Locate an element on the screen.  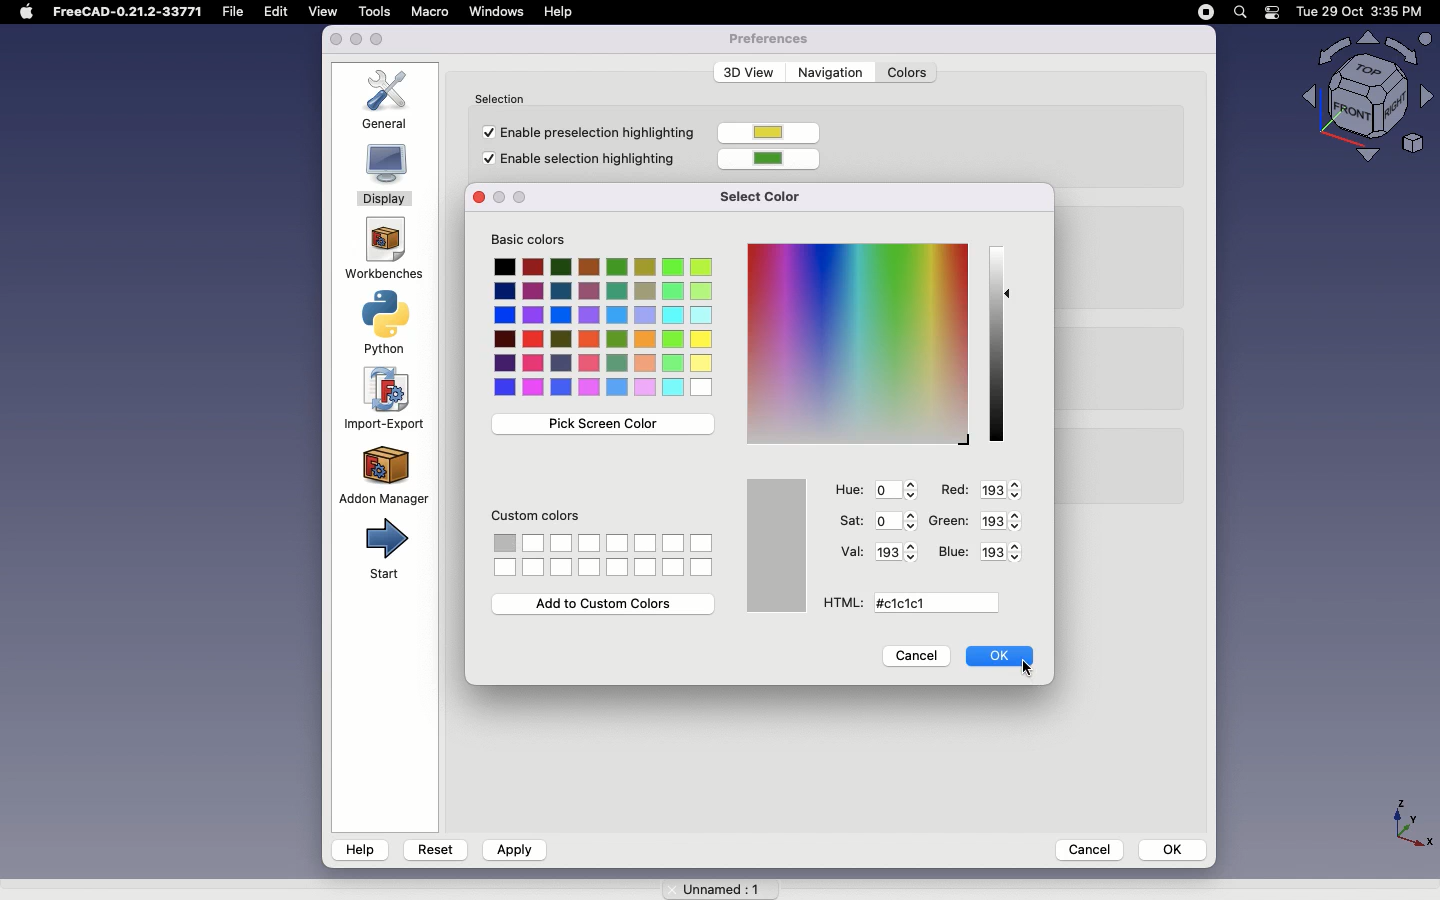
HTML is located at coordinates (839, 603).